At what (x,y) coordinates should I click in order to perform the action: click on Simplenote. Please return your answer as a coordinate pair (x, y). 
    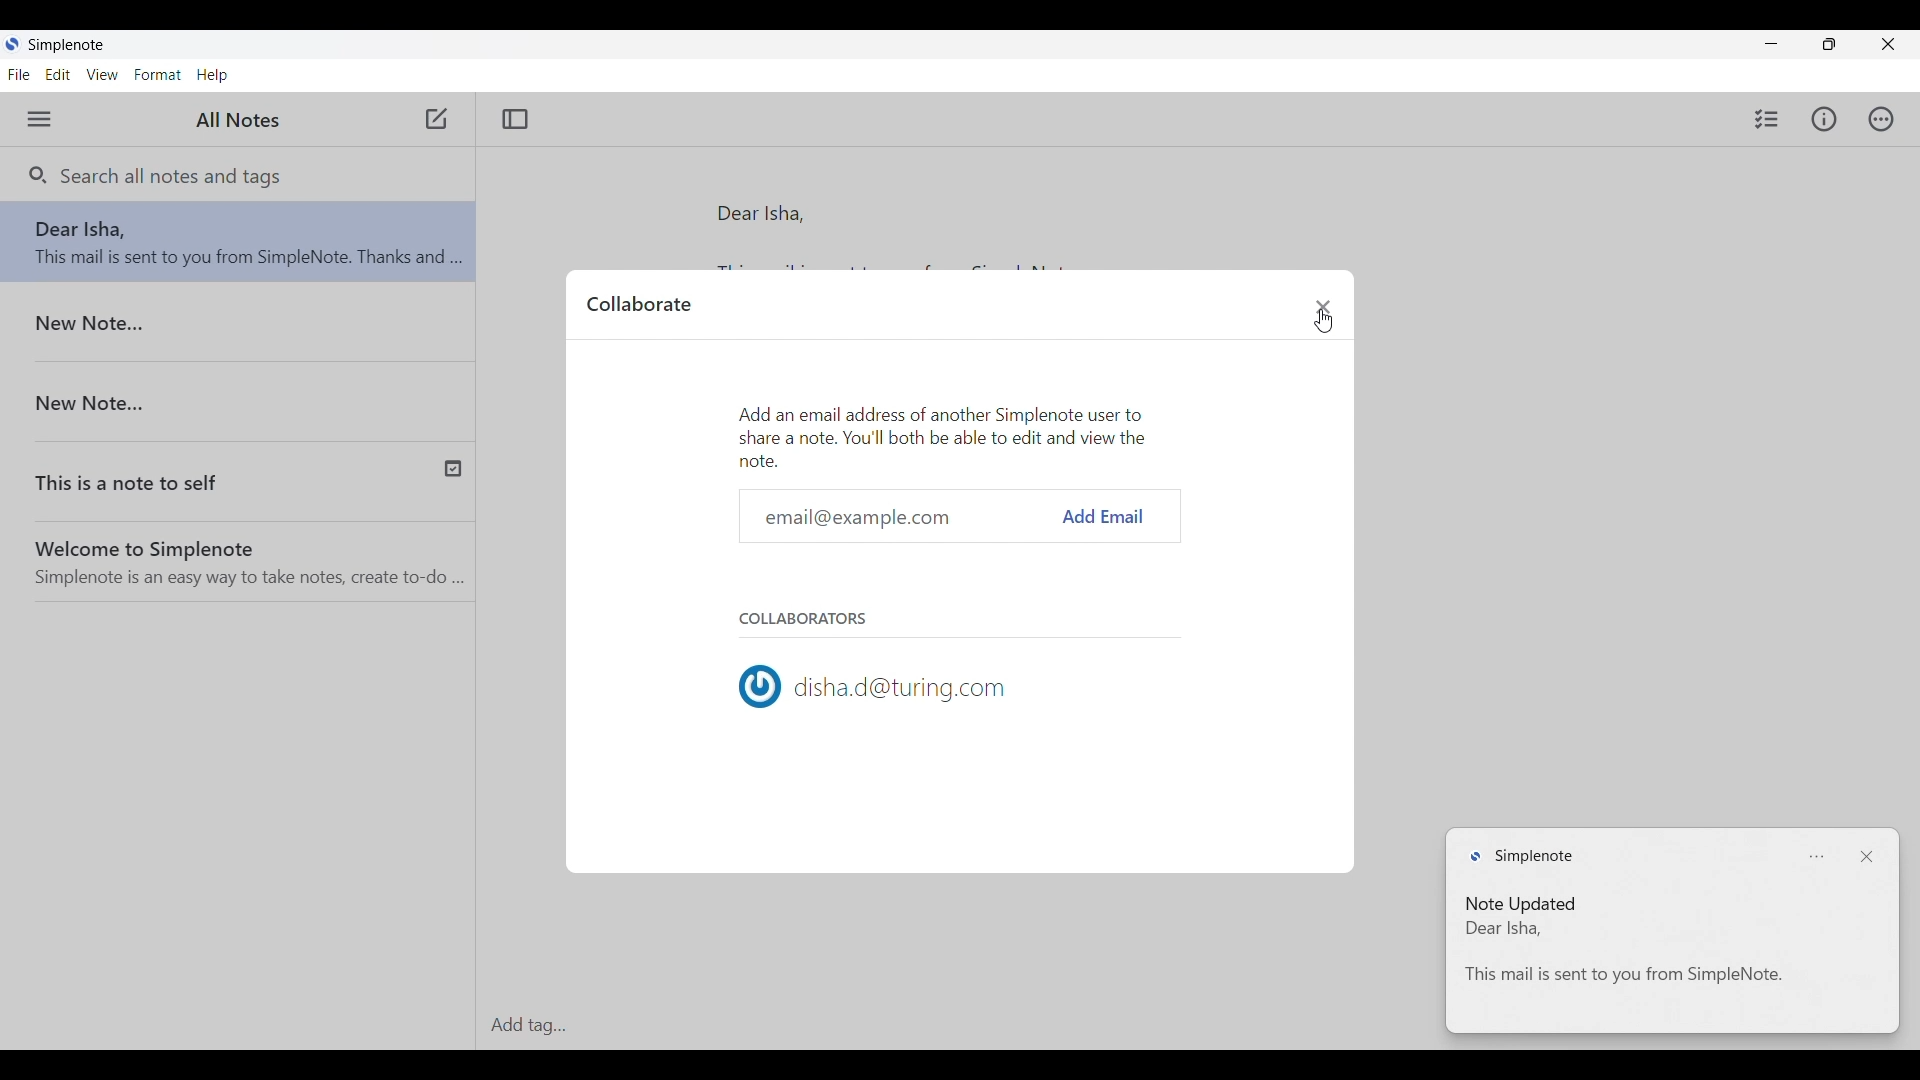
    Looking at the image, I should click on (95, 43).